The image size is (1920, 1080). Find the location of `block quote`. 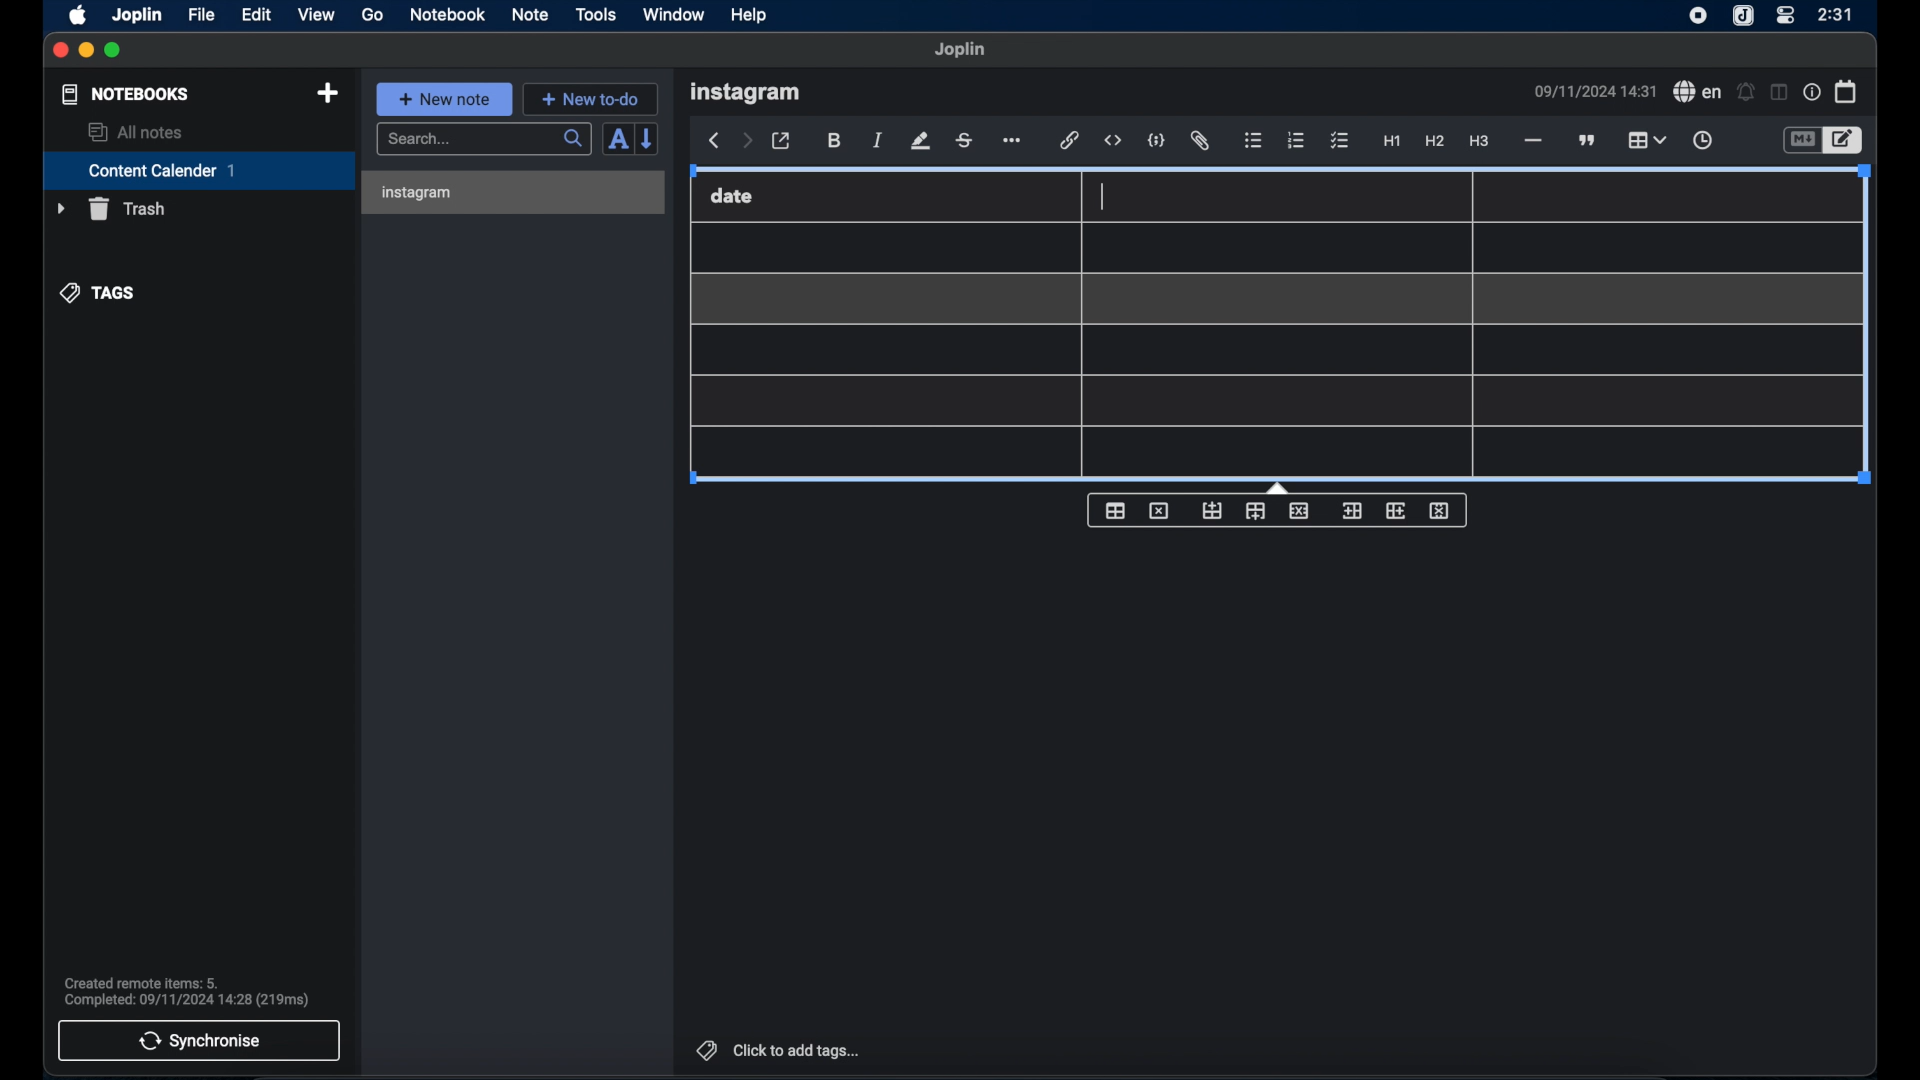

block quote is located at coordinates (1586, 140).